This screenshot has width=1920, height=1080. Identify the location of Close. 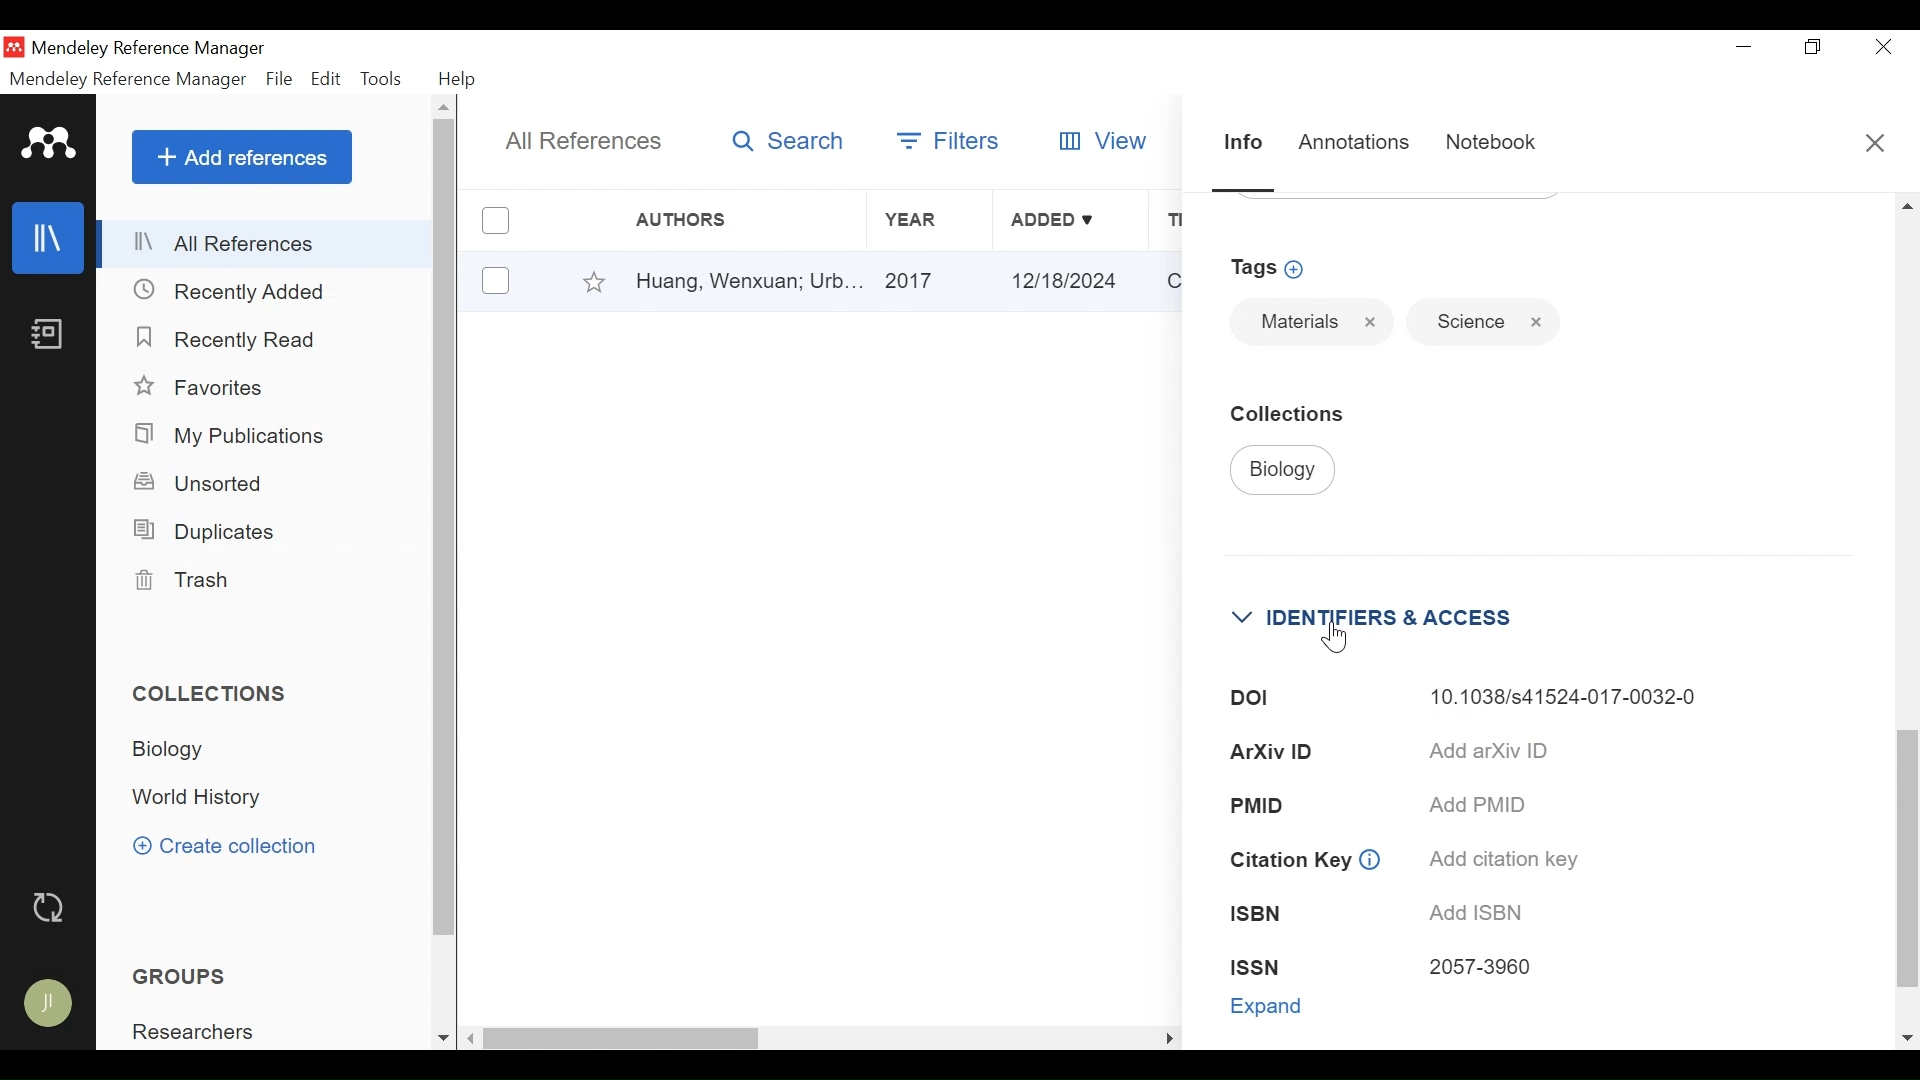
(1883, 46).